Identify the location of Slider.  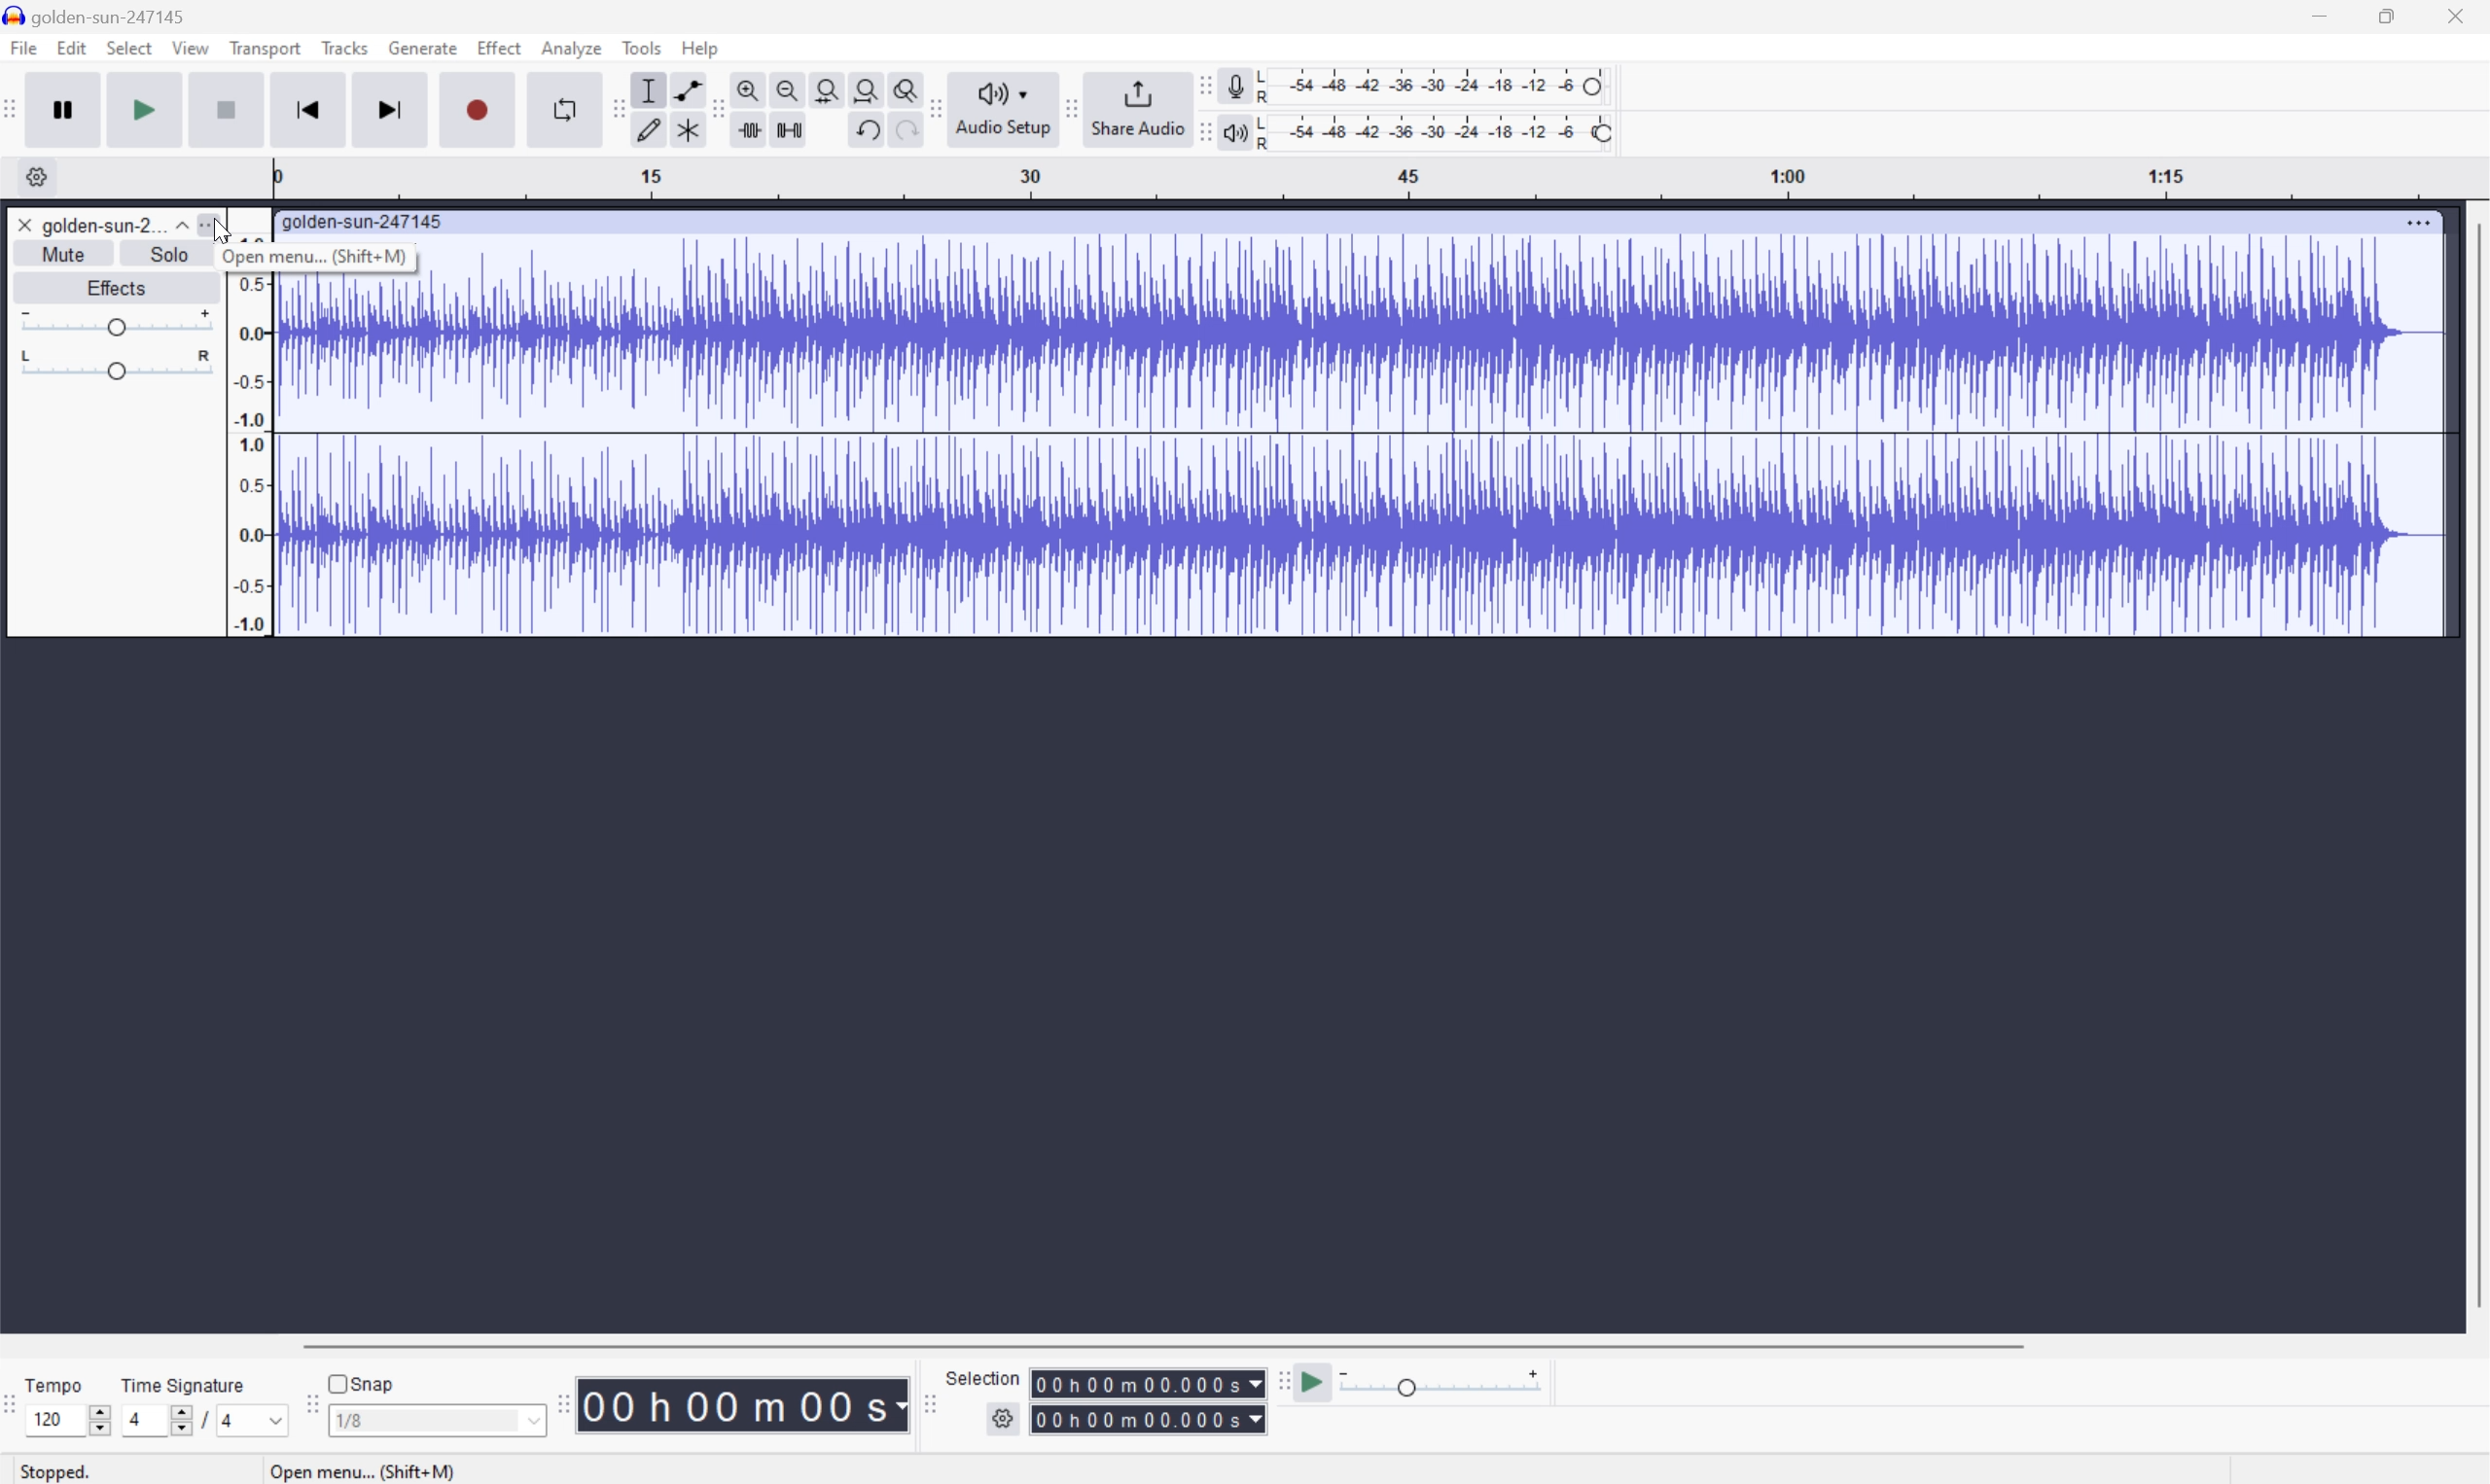
(112, 324).